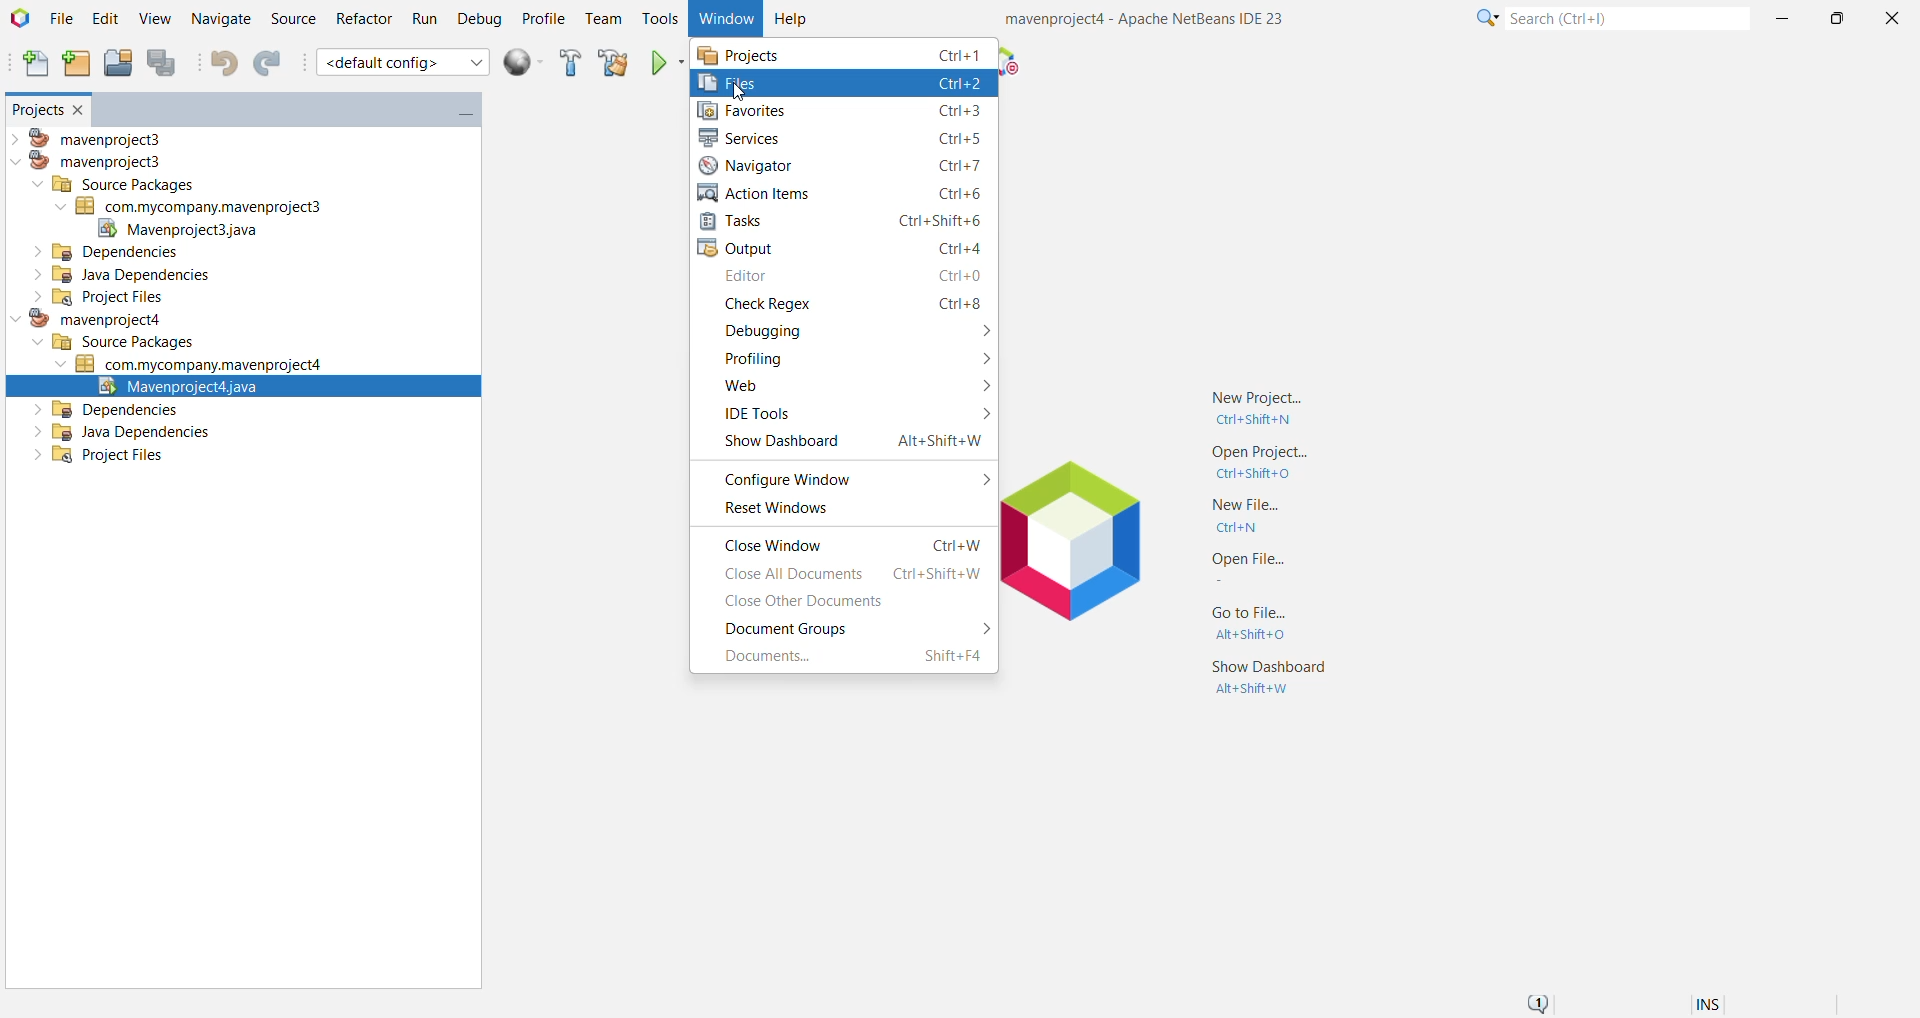  What do you see at coordinates (91, 460) in the screenshot?
I see `Project Files` at bounding box center [91, 460].